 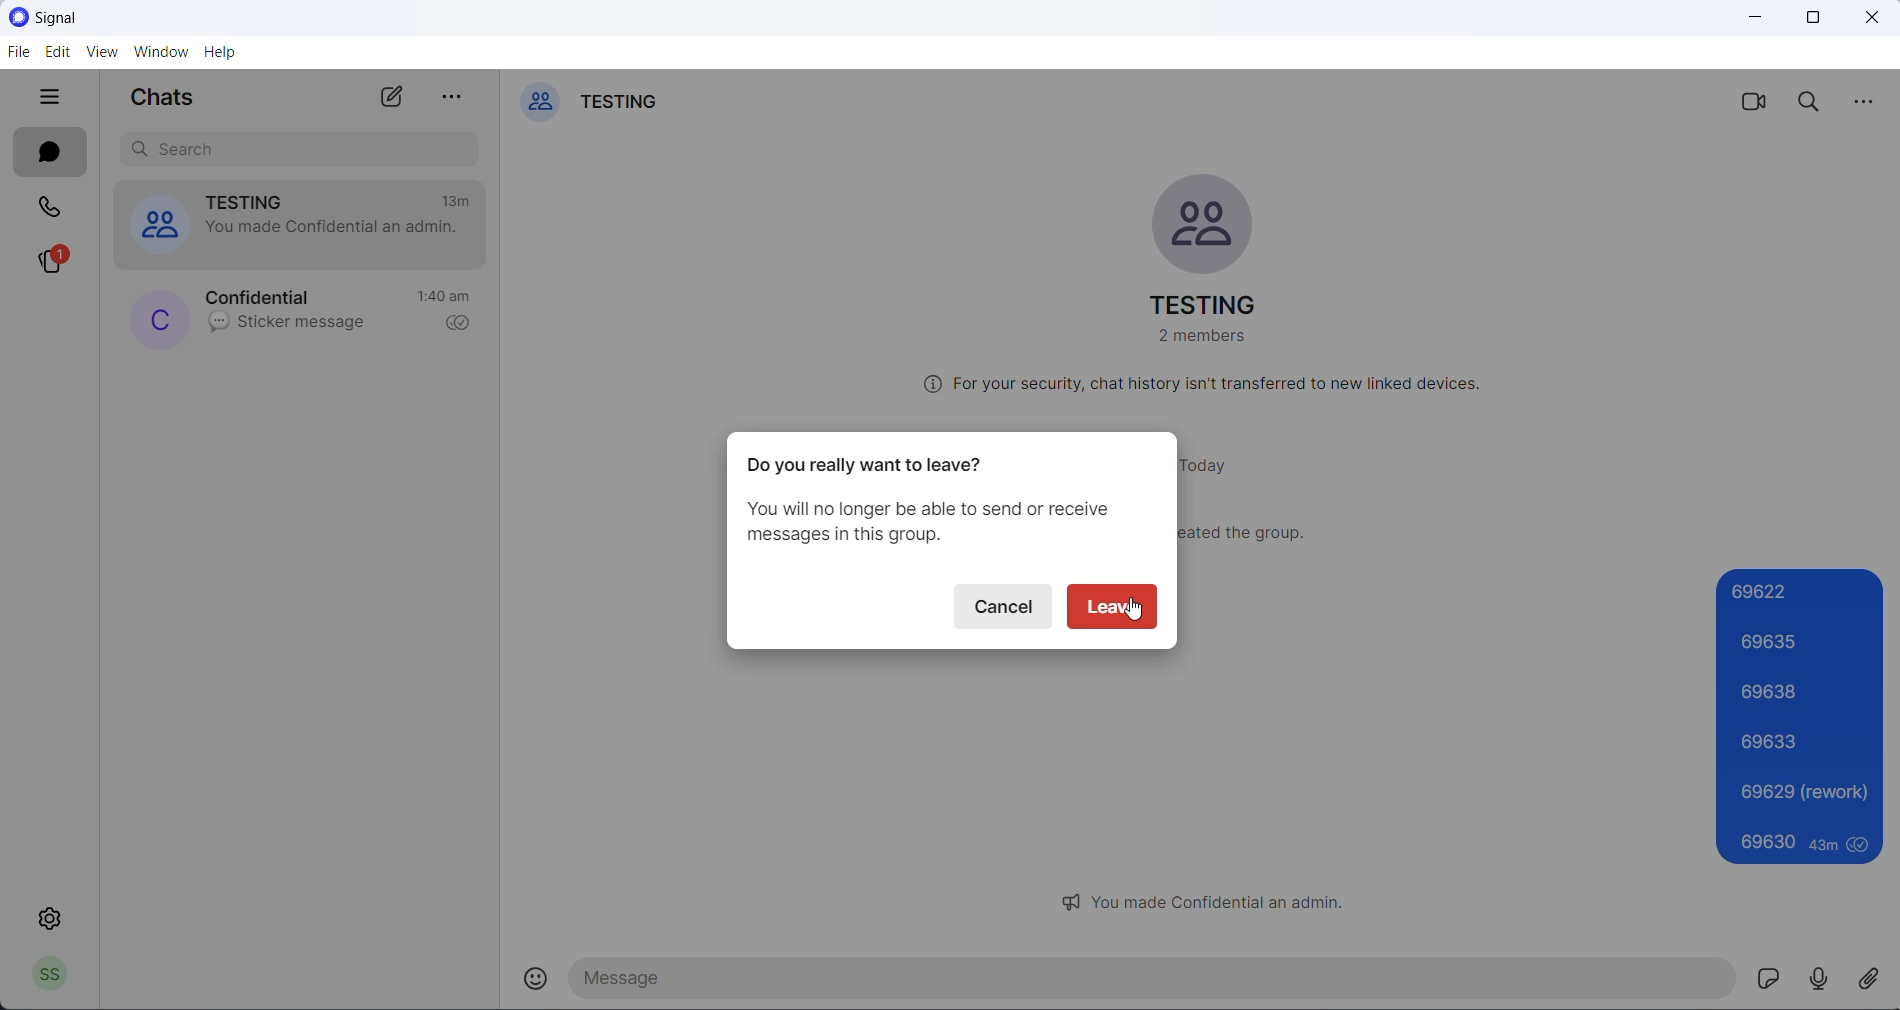 What do you see at coordinates (333, 234) in the screenshot?
I see `admin change notification` at bounding box center [333, 234].